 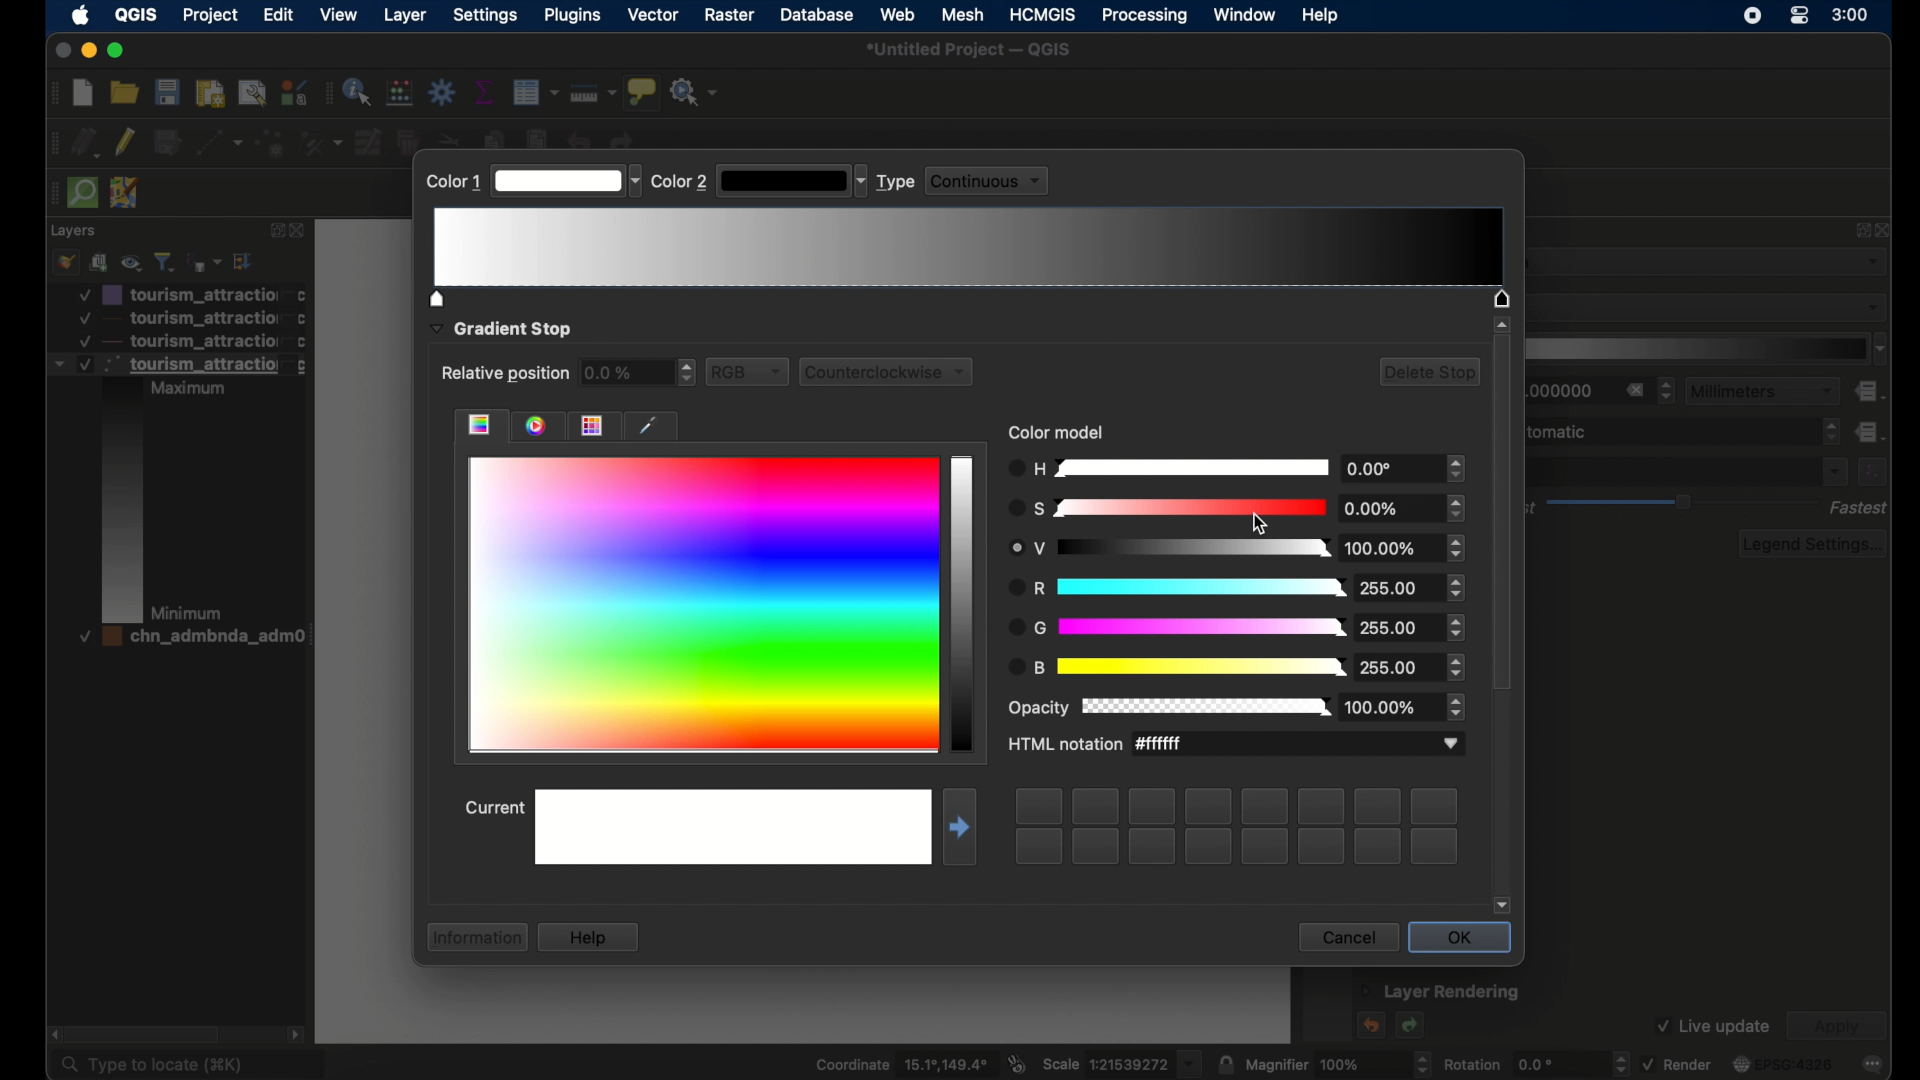 I want to click on data defined override, so click(x=1871, y=392).